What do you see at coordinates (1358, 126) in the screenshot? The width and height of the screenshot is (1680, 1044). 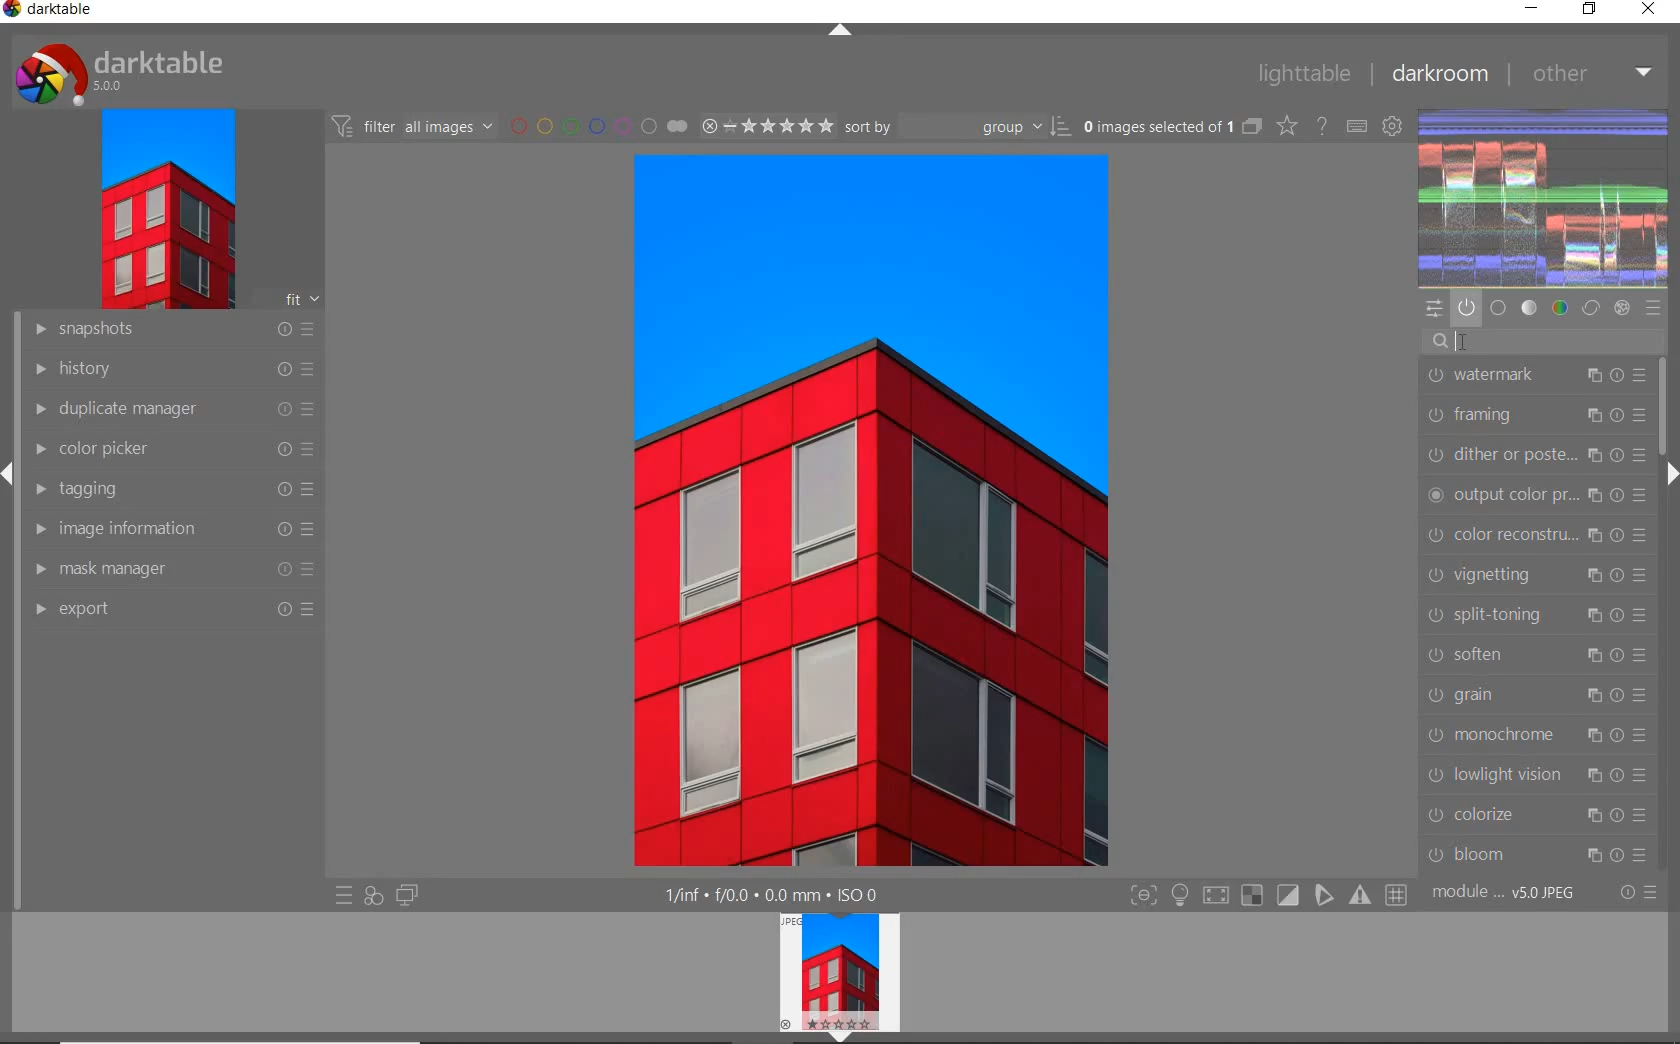 I see `define keyboard shortcuts` at bounding box center [1358, 126].